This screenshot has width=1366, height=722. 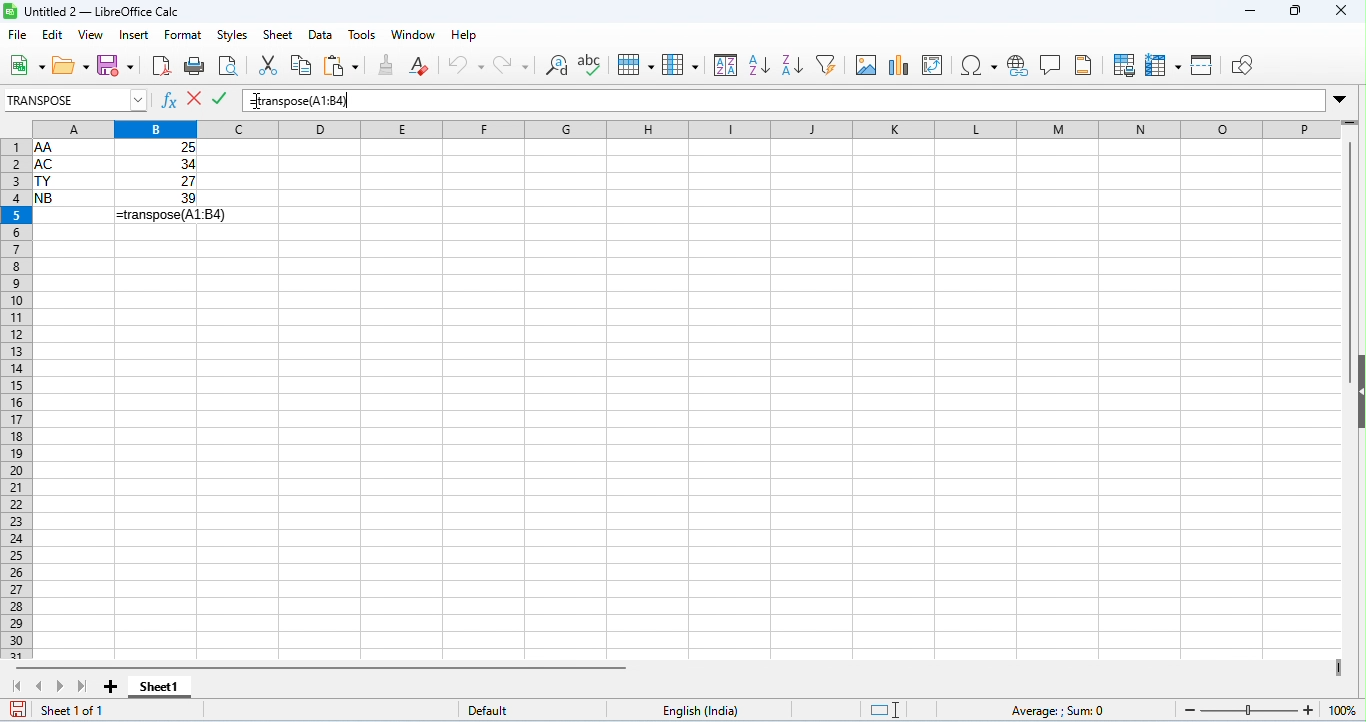 I want to click on save, so click(x=116, y=65).